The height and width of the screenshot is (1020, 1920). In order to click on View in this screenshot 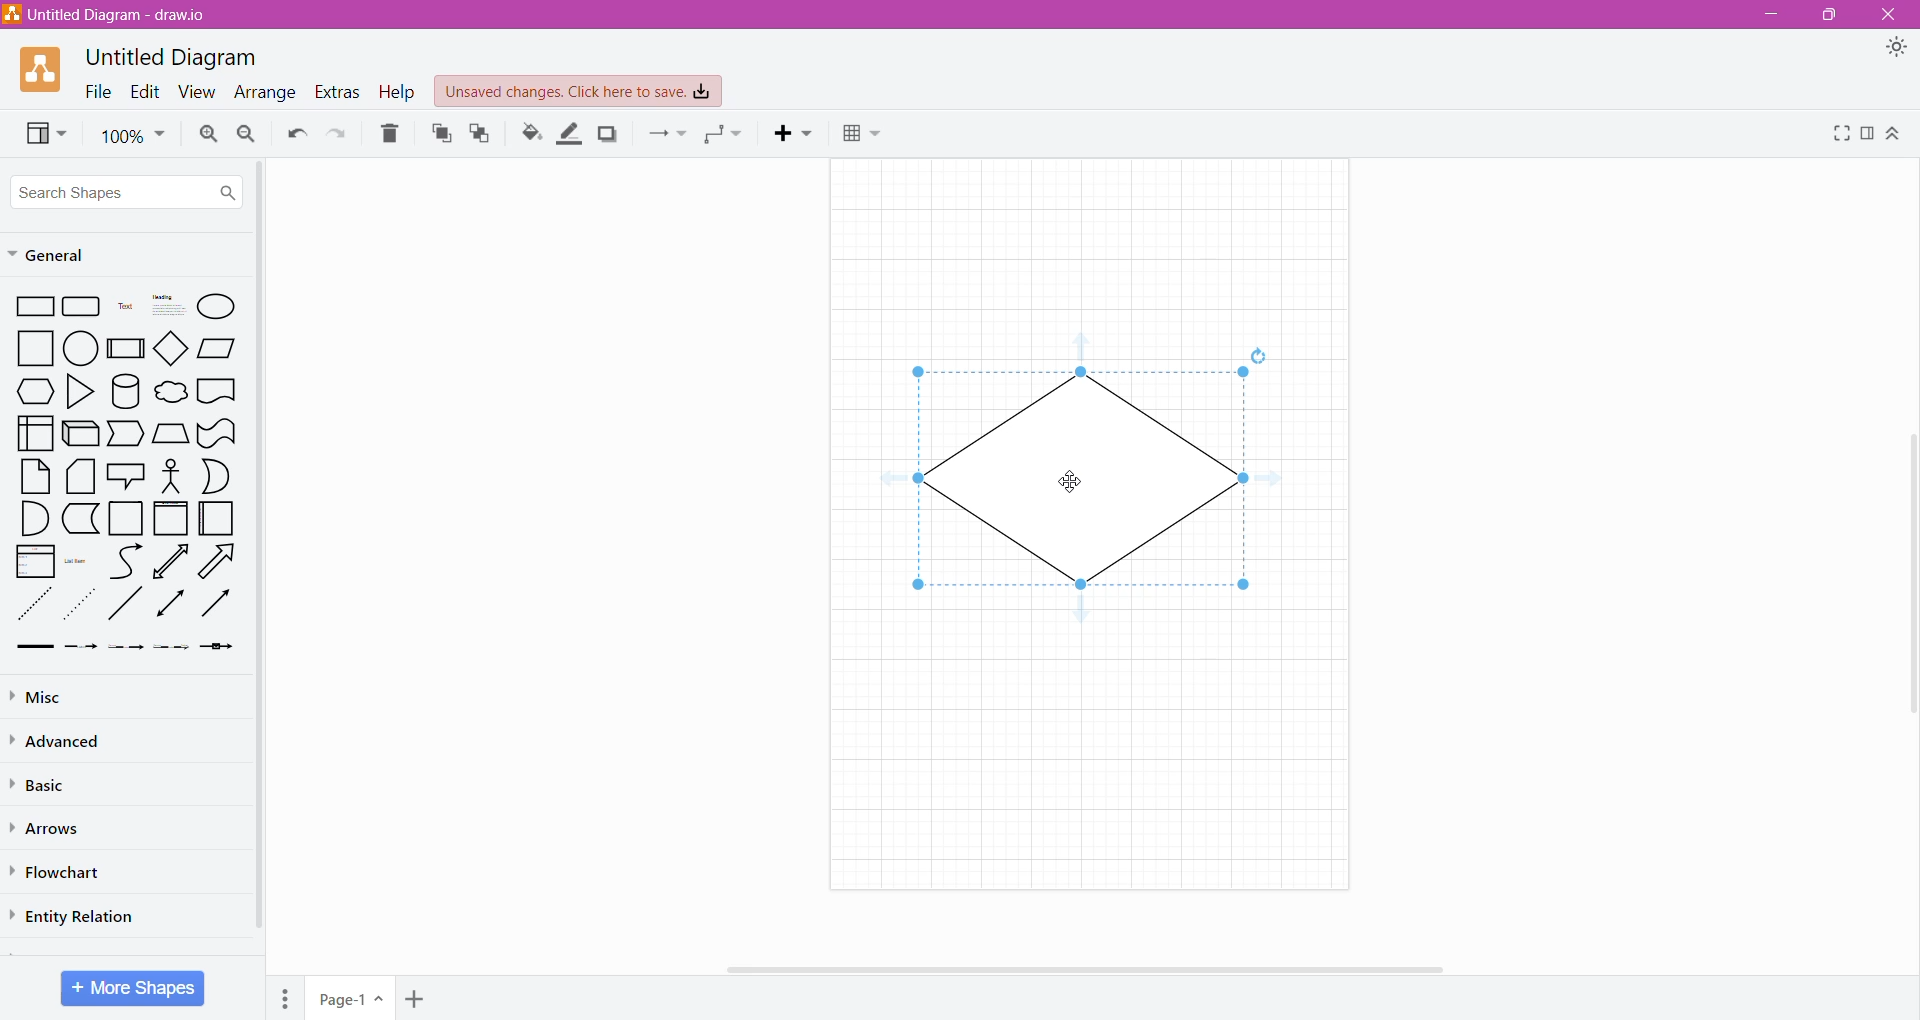, I will do `click(195, 93)`.